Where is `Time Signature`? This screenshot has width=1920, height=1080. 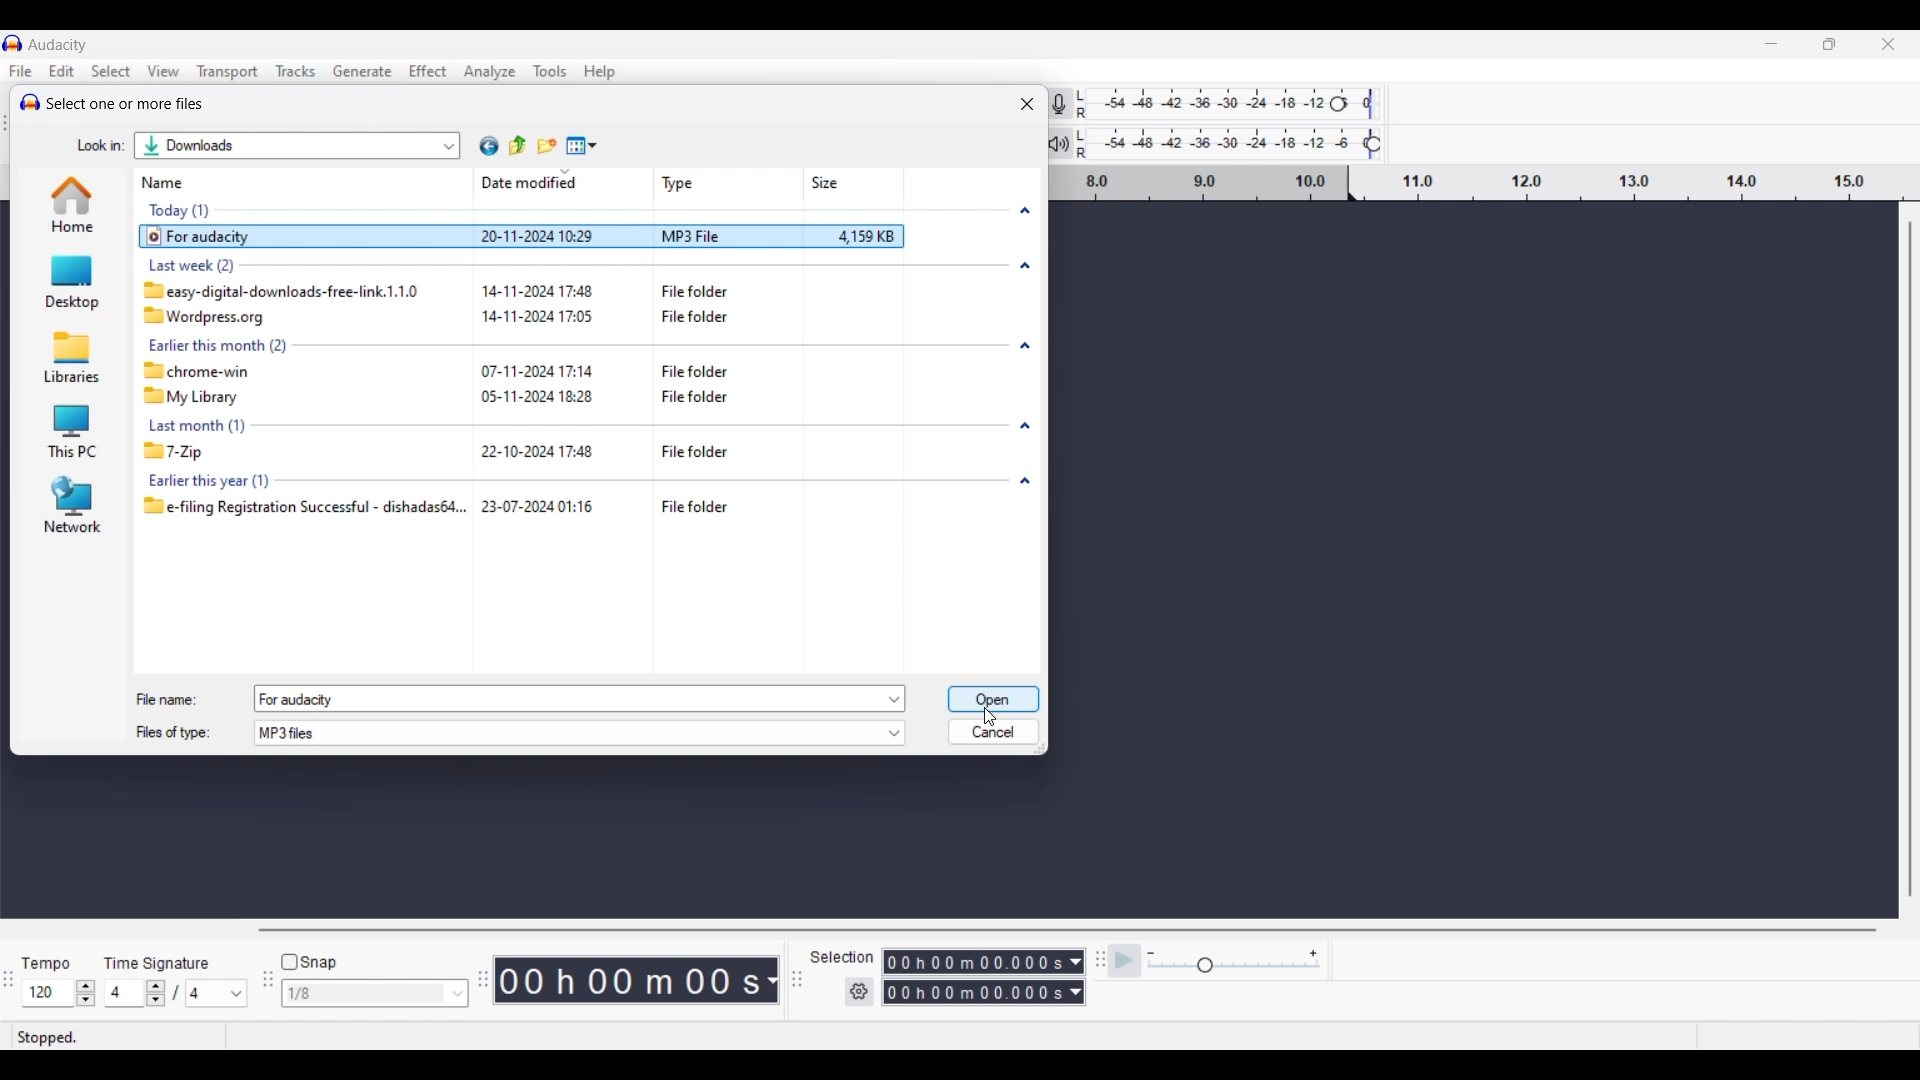 Time Signature is located at coordinates (161, 959).